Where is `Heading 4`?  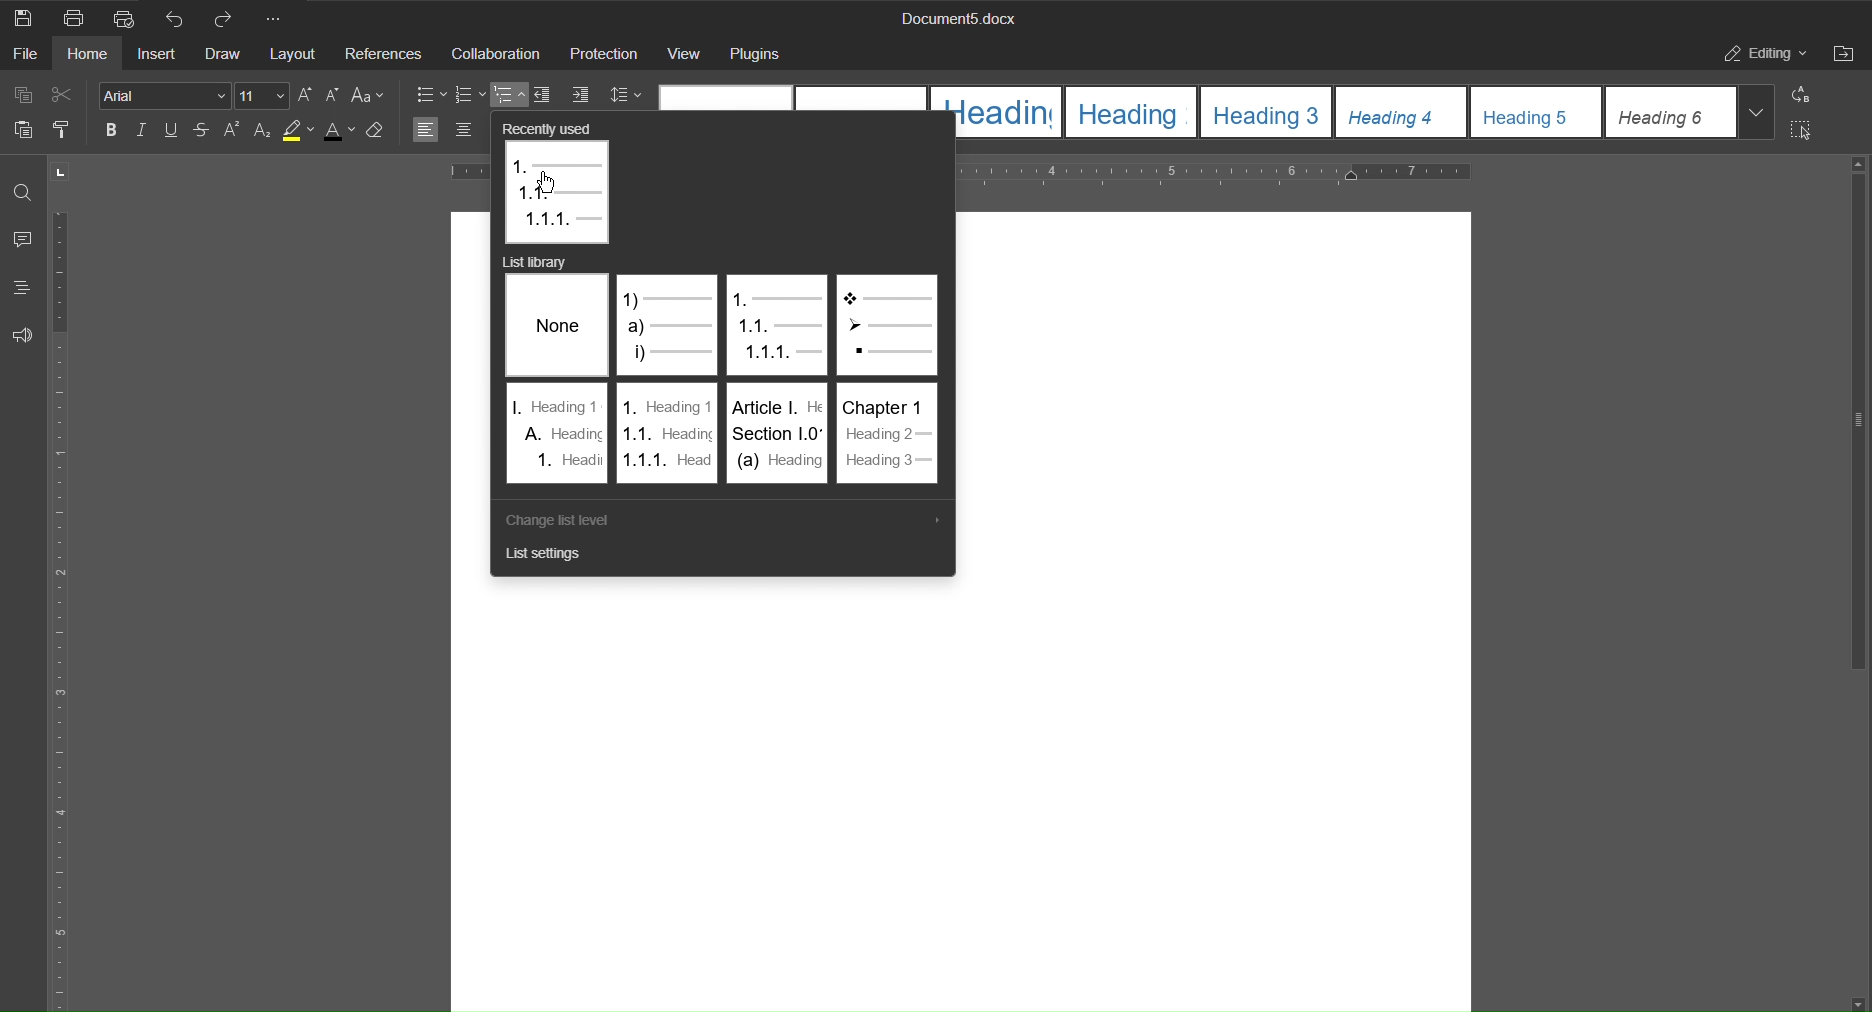
Heading 4 is located at coordinates (1405, 112).